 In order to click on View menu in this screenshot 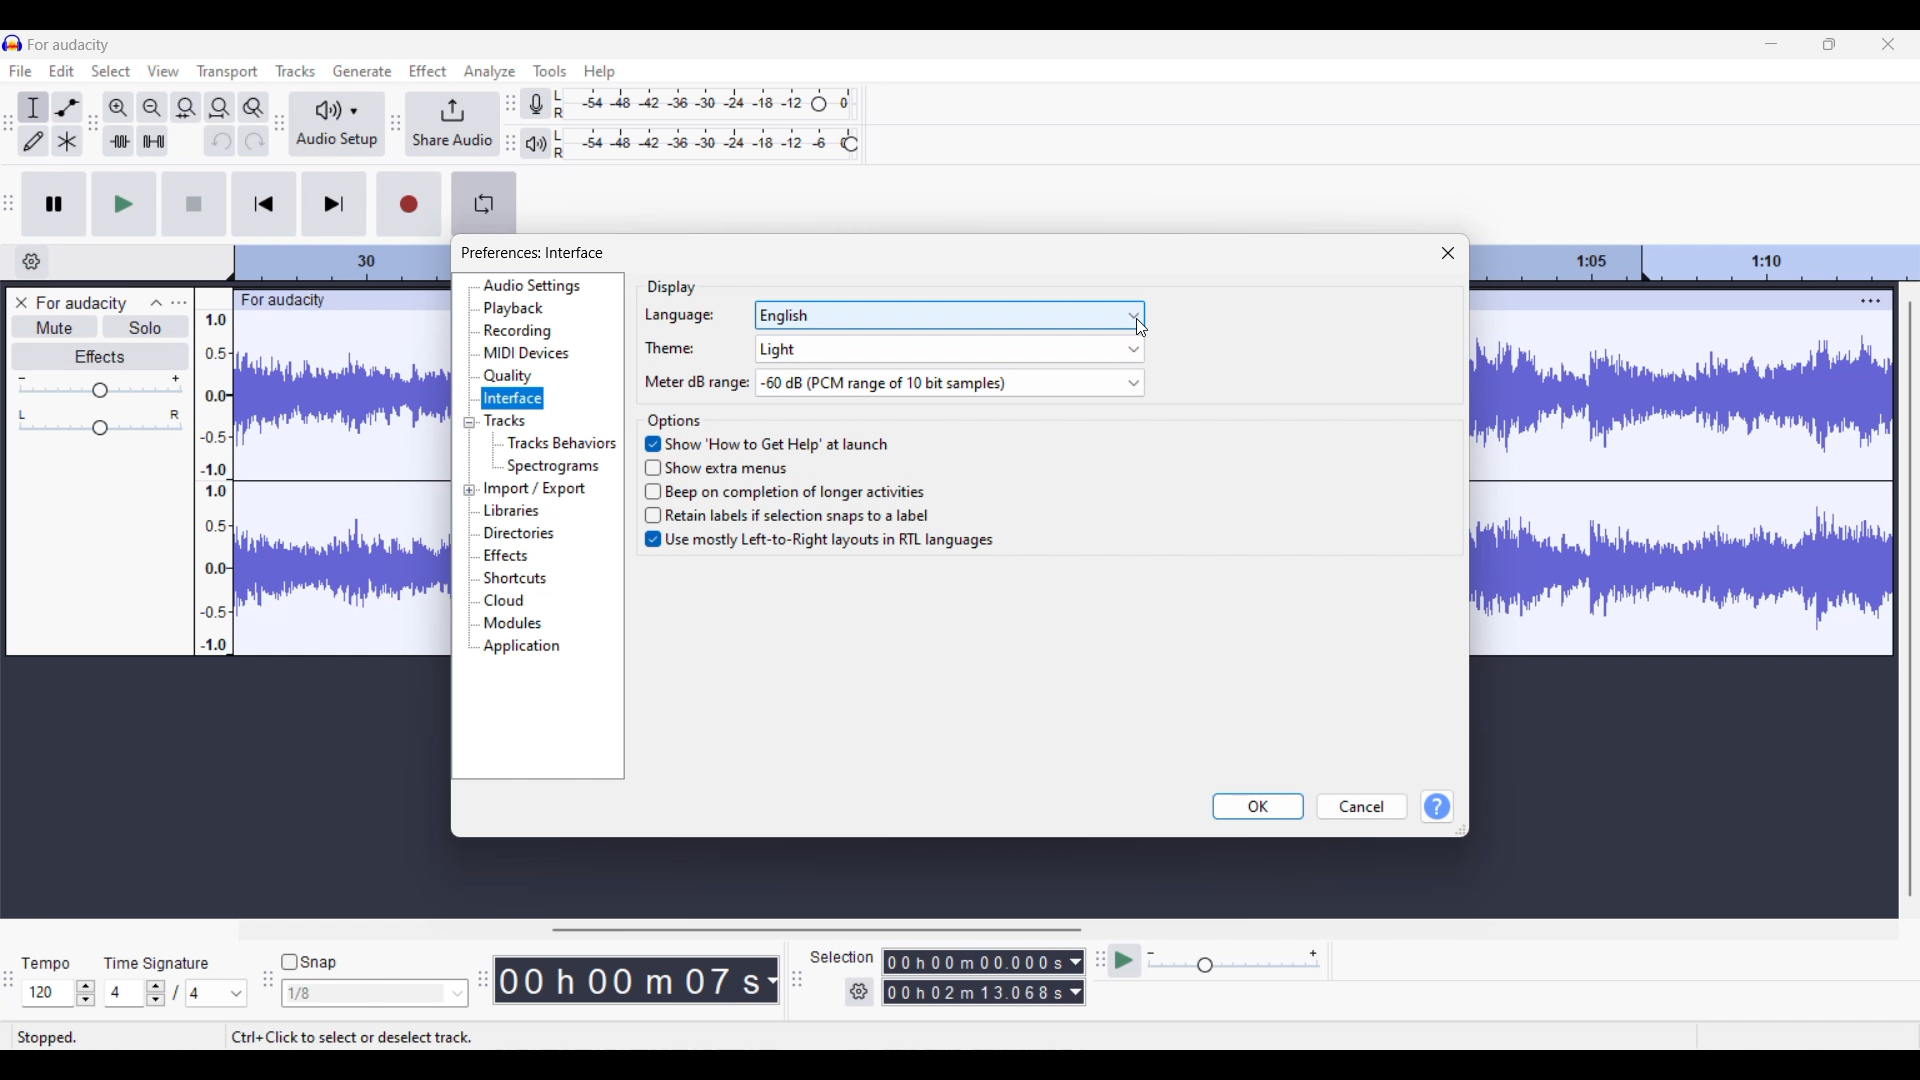, I will do `click(163, 70)`.